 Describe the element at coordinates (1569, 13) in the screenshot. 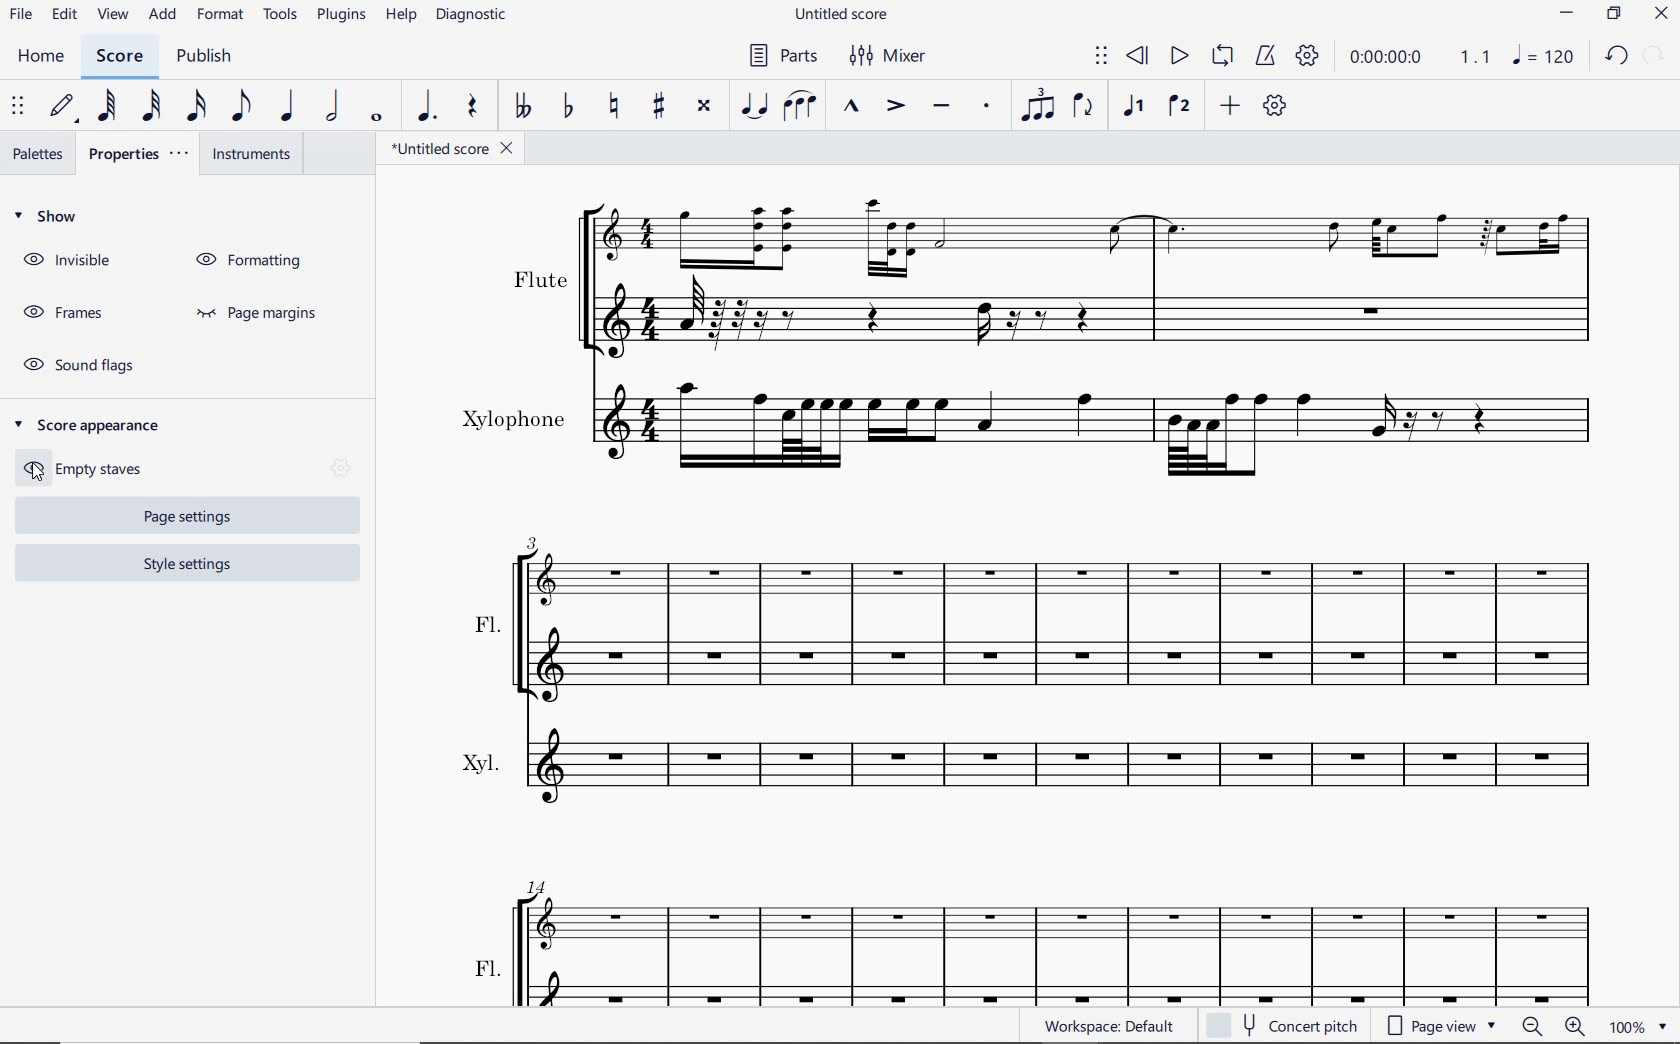

I see `MINIMIZE` at that location.